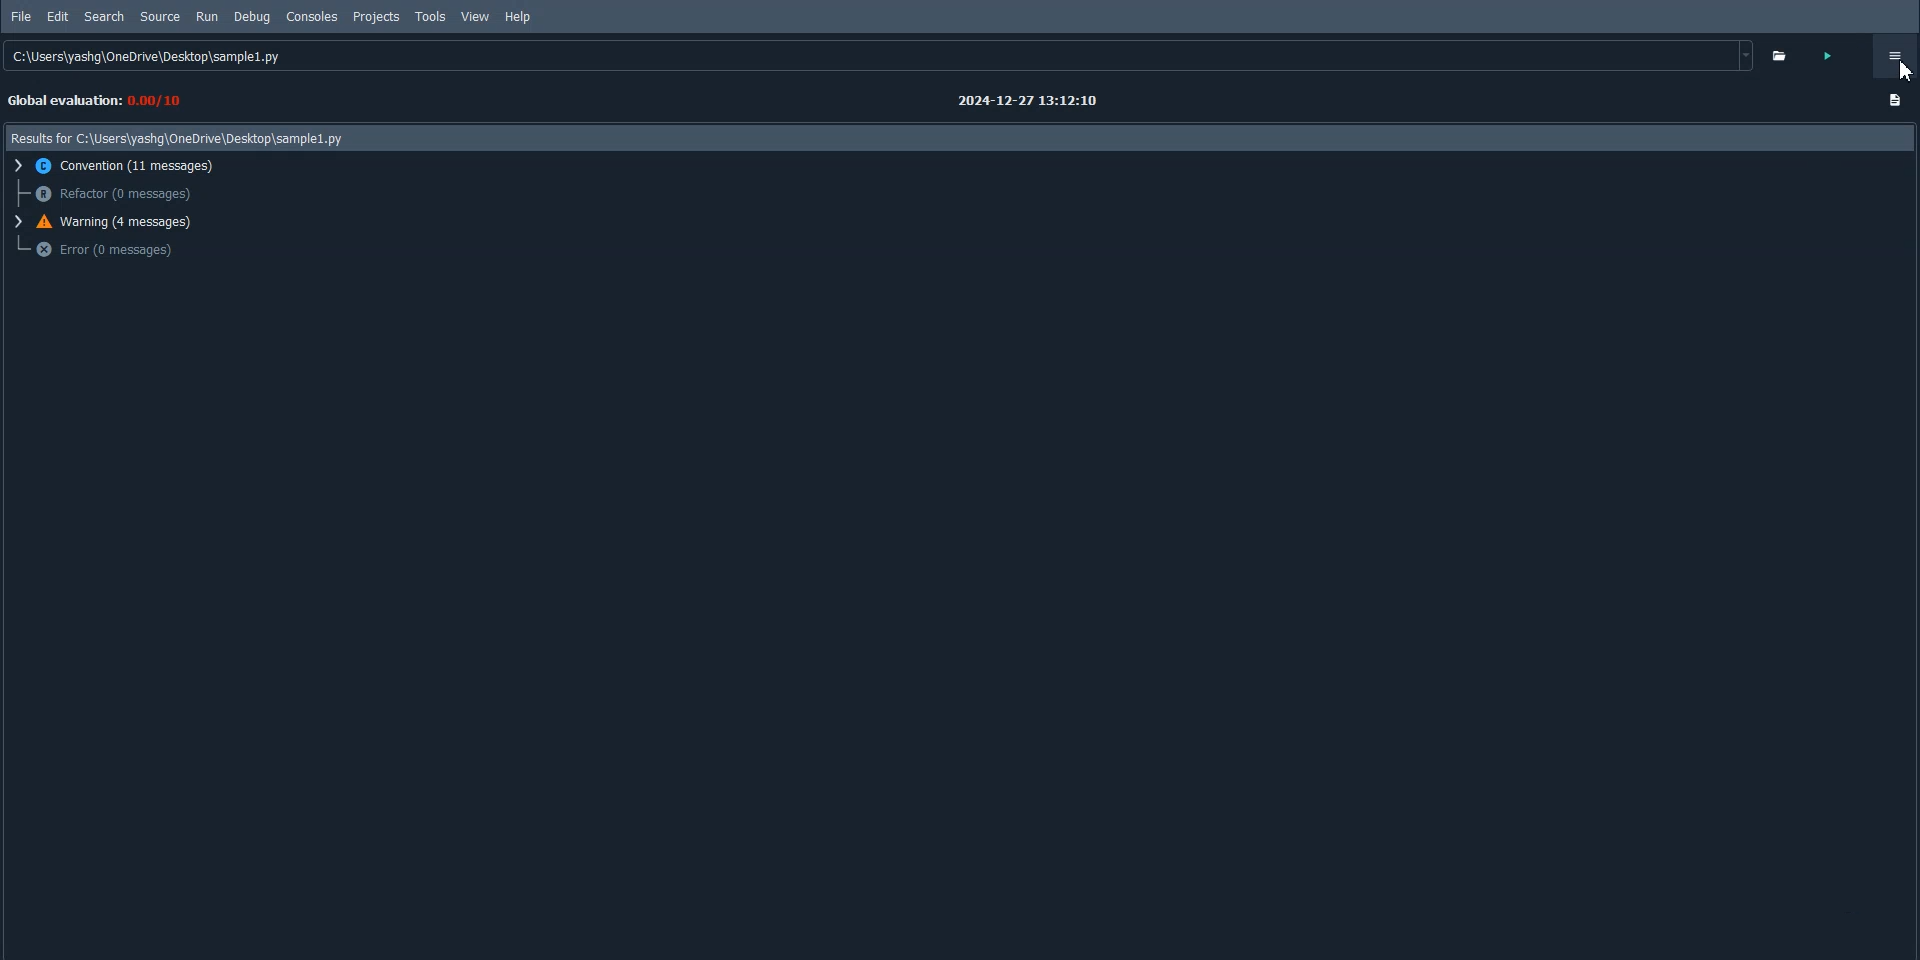 The image size is (1920, 960). Describe the element at coordinates (875, 54) in the screenshot. I see `C:\Users\yashg\OneDrive\Desktop\sample1.py` at that location.